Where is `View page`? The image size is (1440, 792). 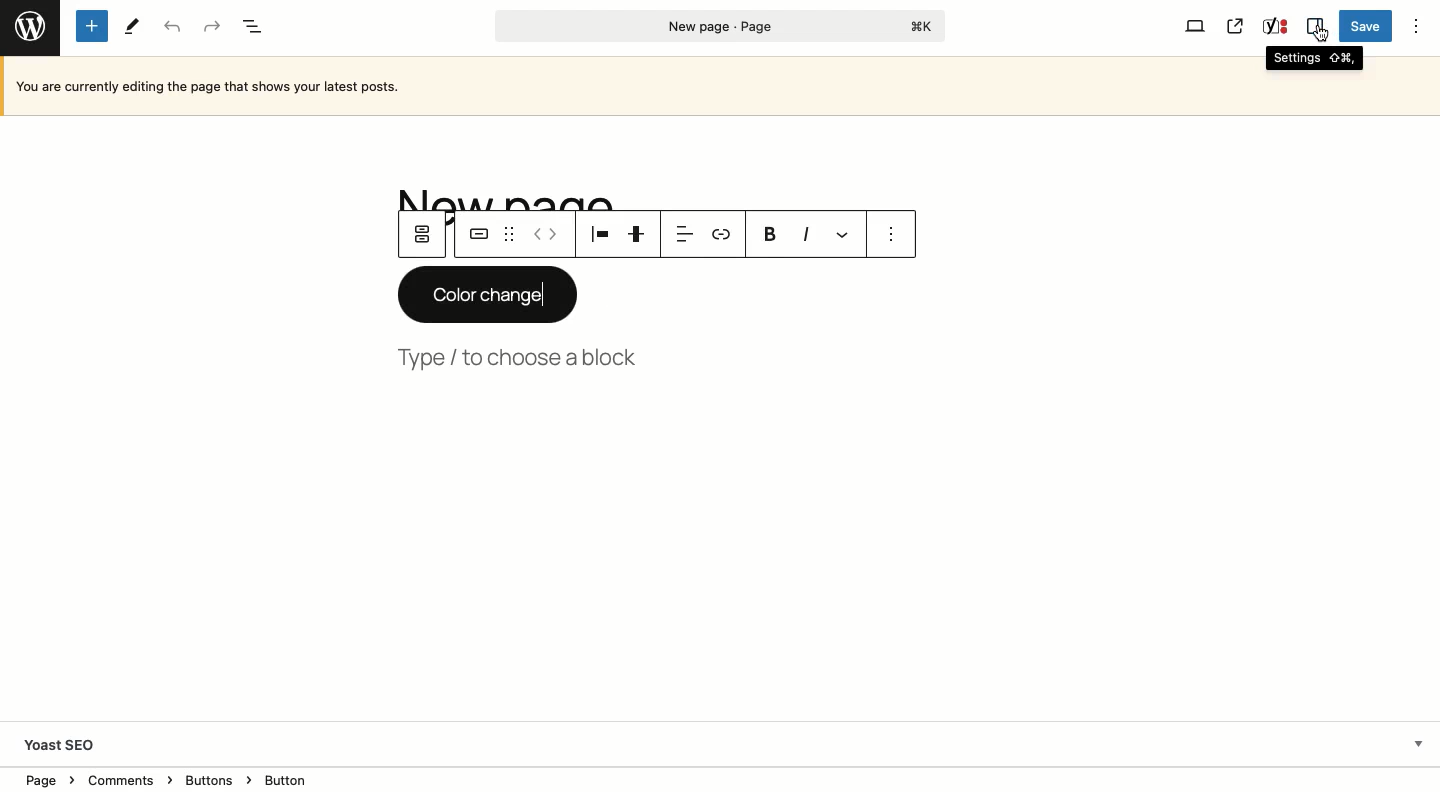
View page is located at coordinates (1235, 27).